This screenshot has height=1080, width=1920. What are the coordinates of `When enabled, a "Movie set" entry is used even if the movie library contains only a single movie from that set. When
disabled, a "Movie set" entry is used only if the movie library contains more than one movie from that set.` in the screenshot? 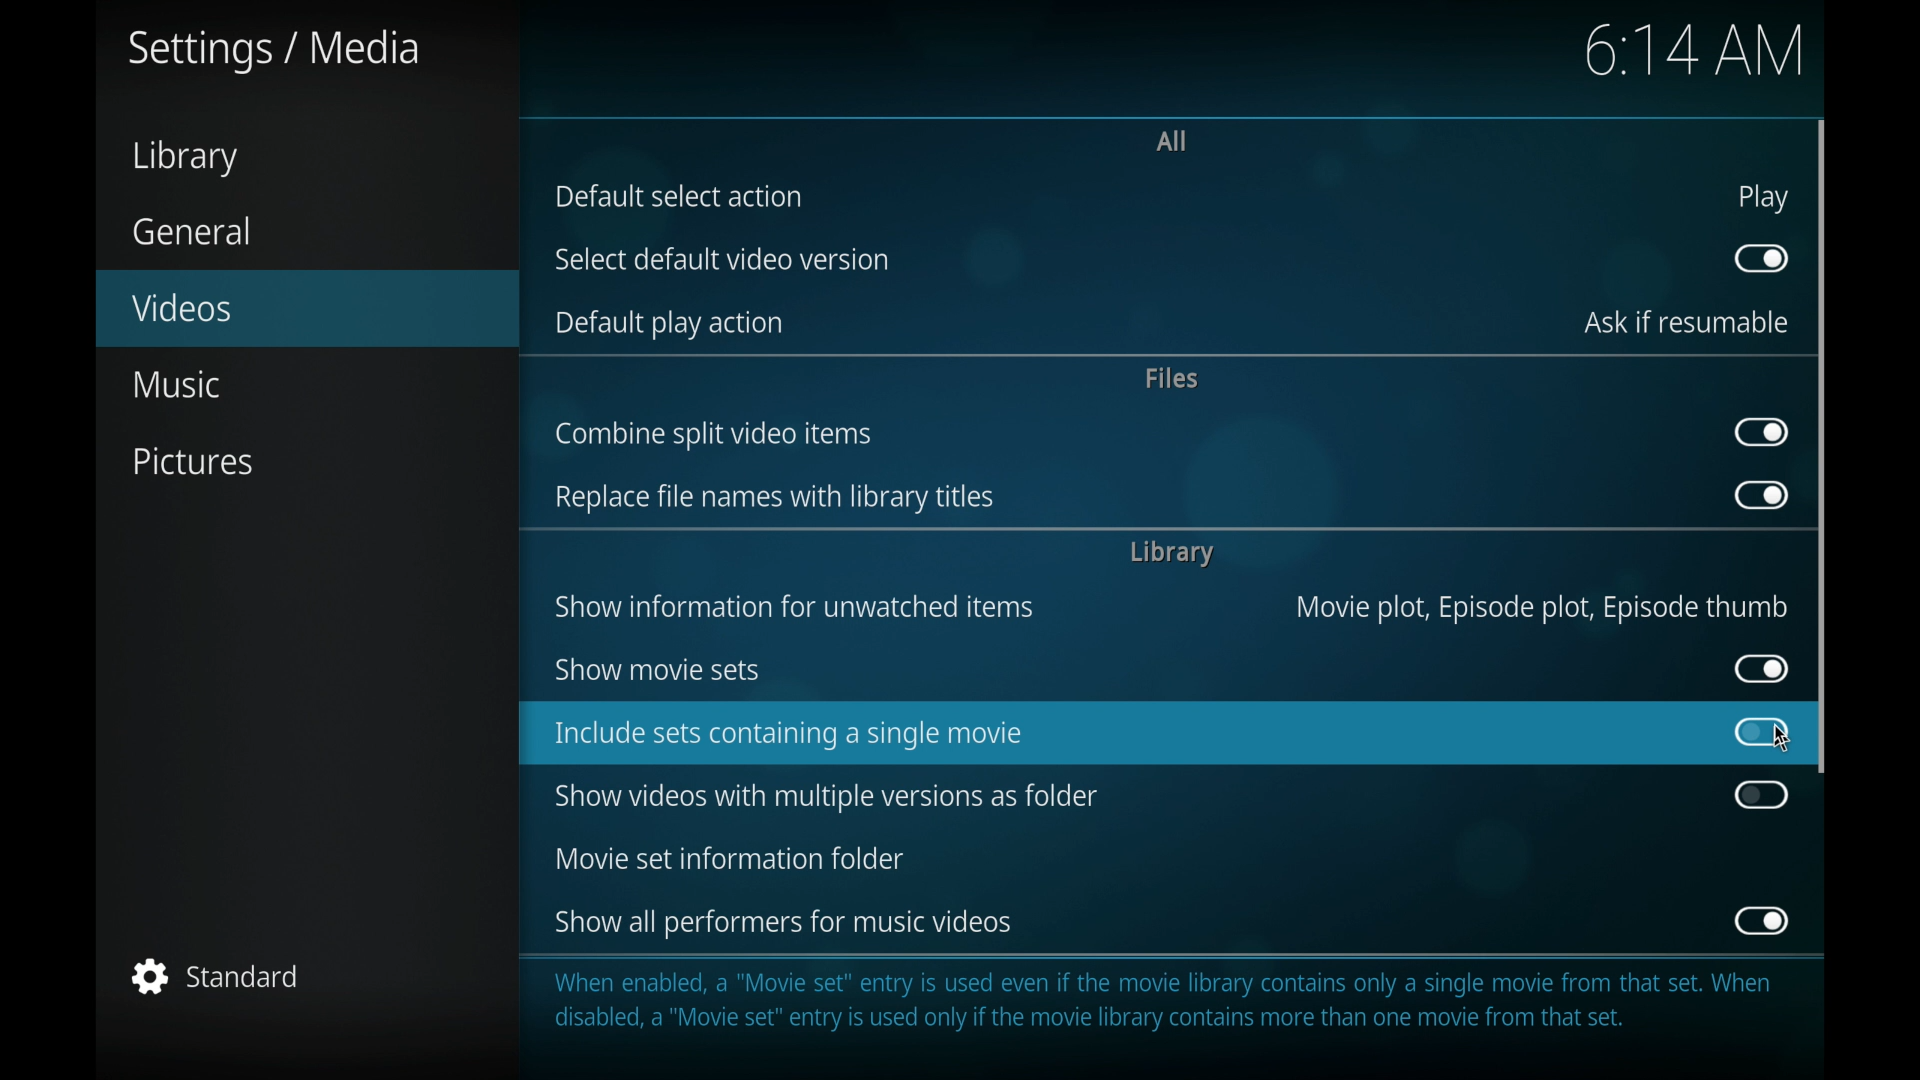 It's located at (1176, 1002).